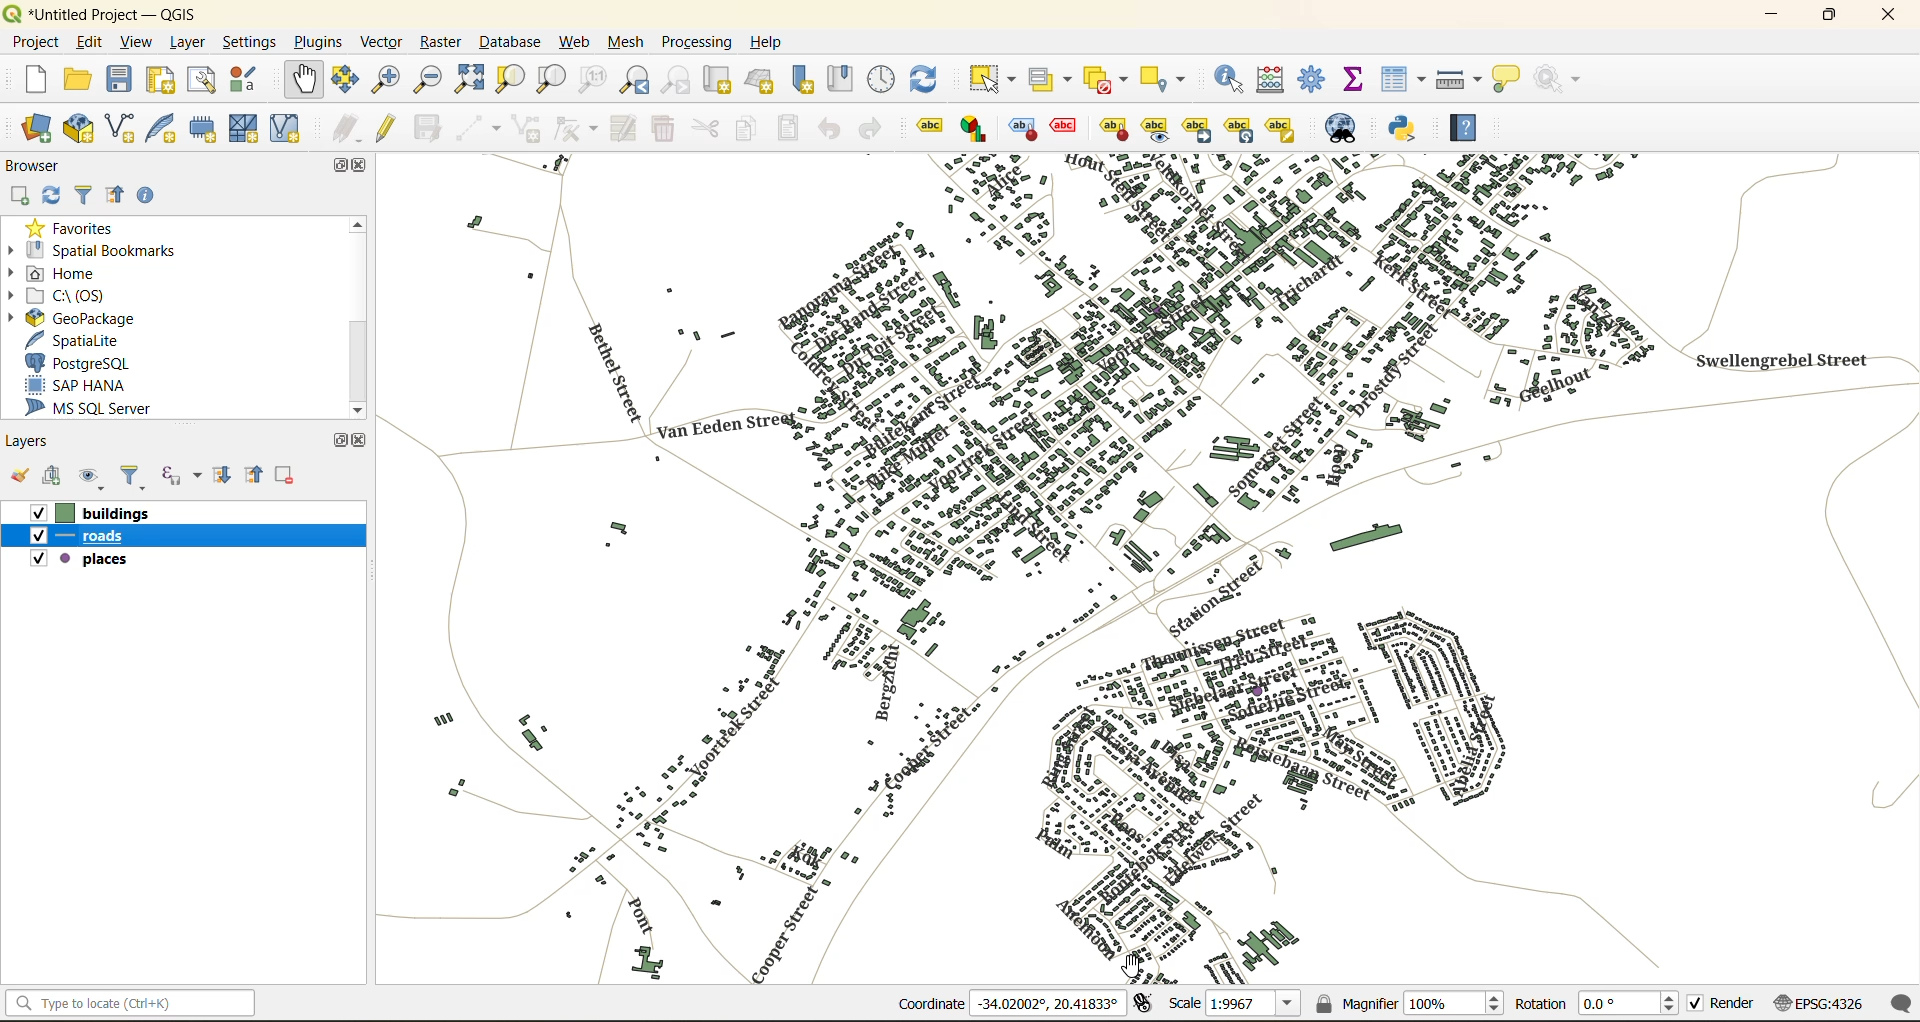  Describe the element at coordinates (1564, 80) in the screenshot. I see `no action` at that location.